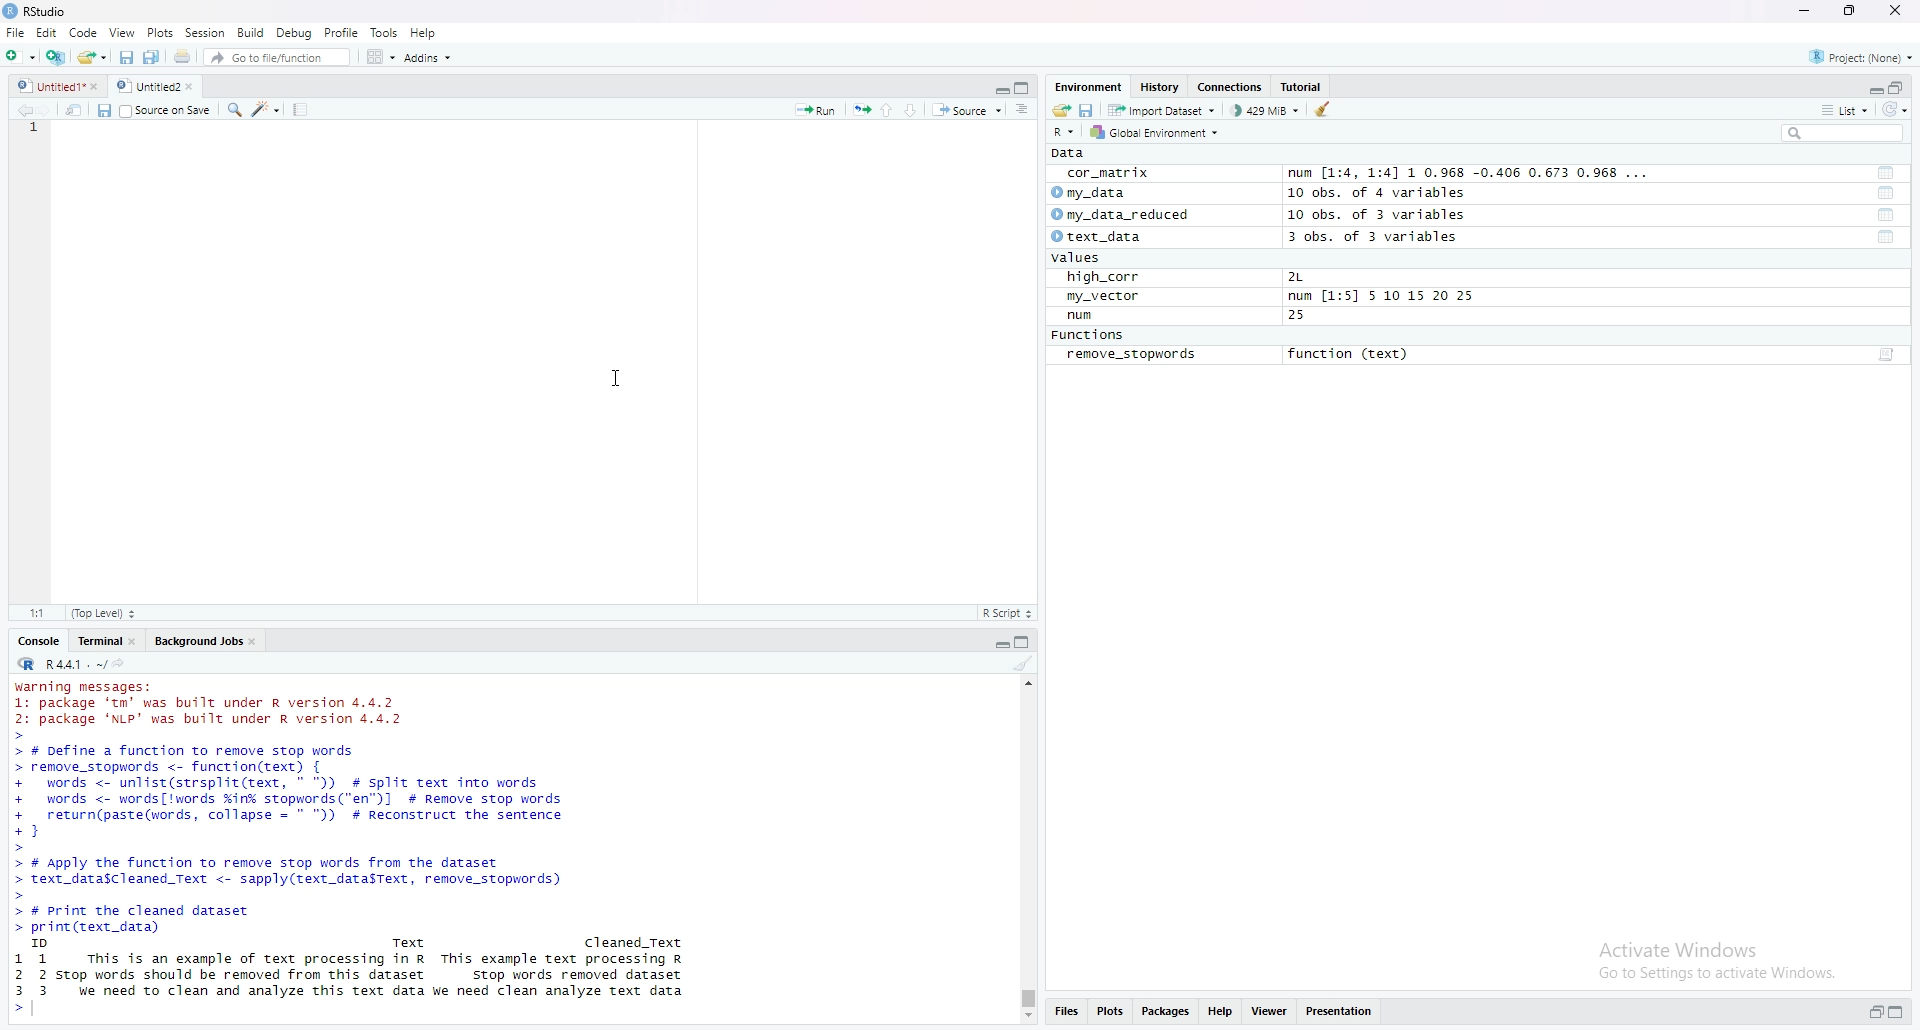 Image resolution: width=1920 pixels, height=1030 pixels. I want to click on Create a new project, so click(54, 57).